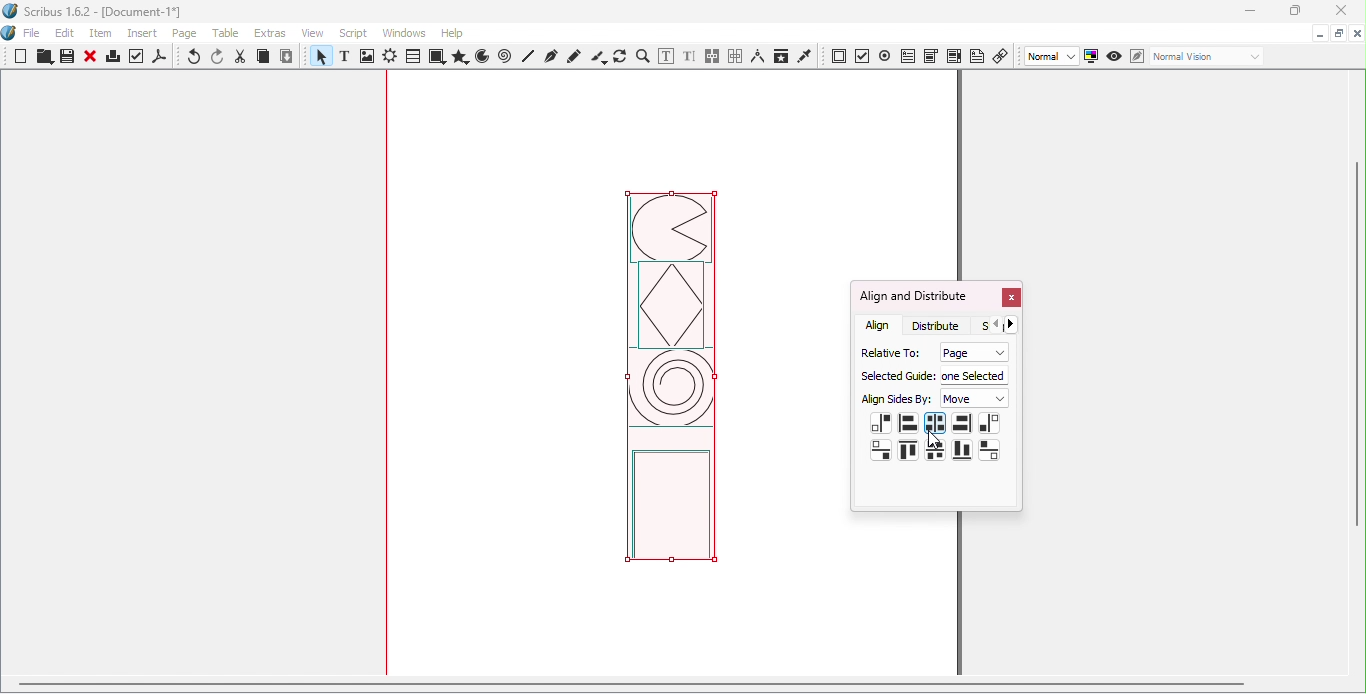 The width and height of the screenshot is (1366, 694). Describe the element at coordinates (10, 34) in the screenshot. I see `Logo` at that location.